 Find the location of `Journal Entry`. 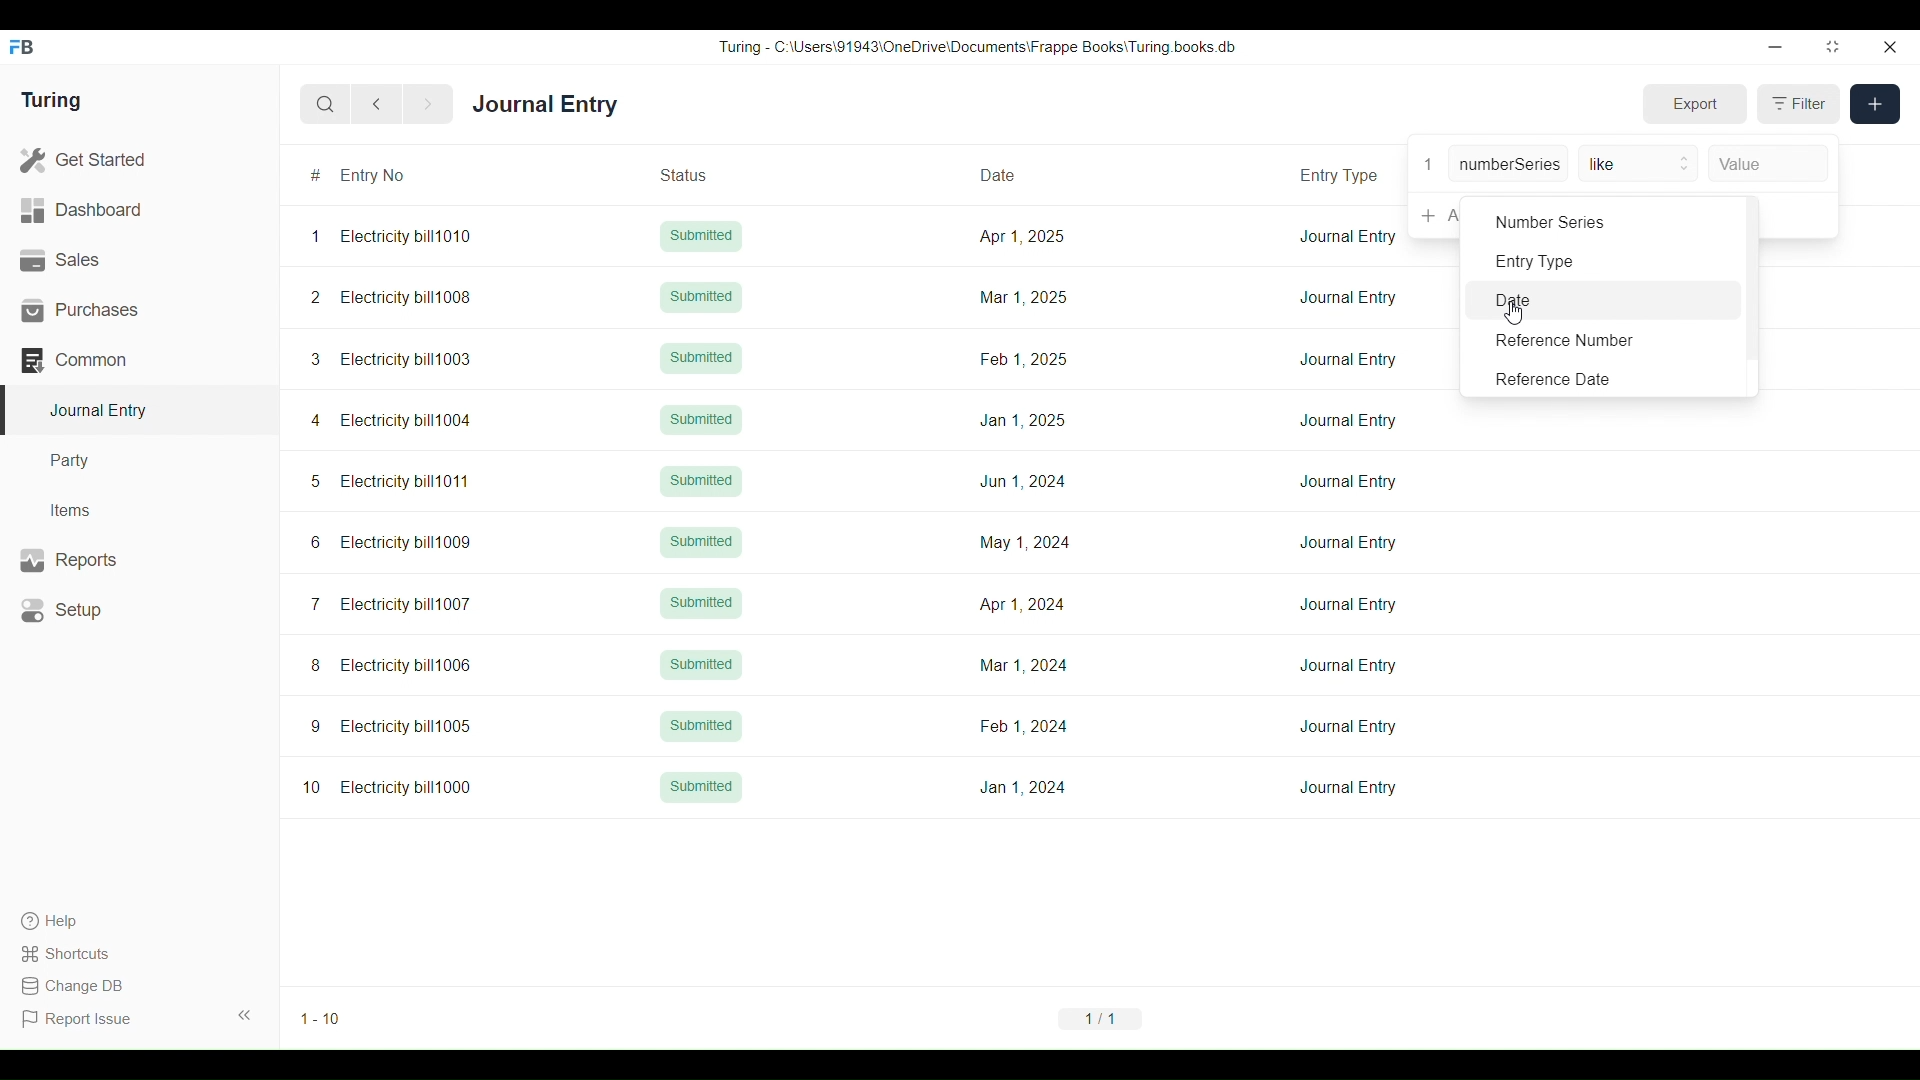

Journal Entry is located at coordinates (1350, 359).